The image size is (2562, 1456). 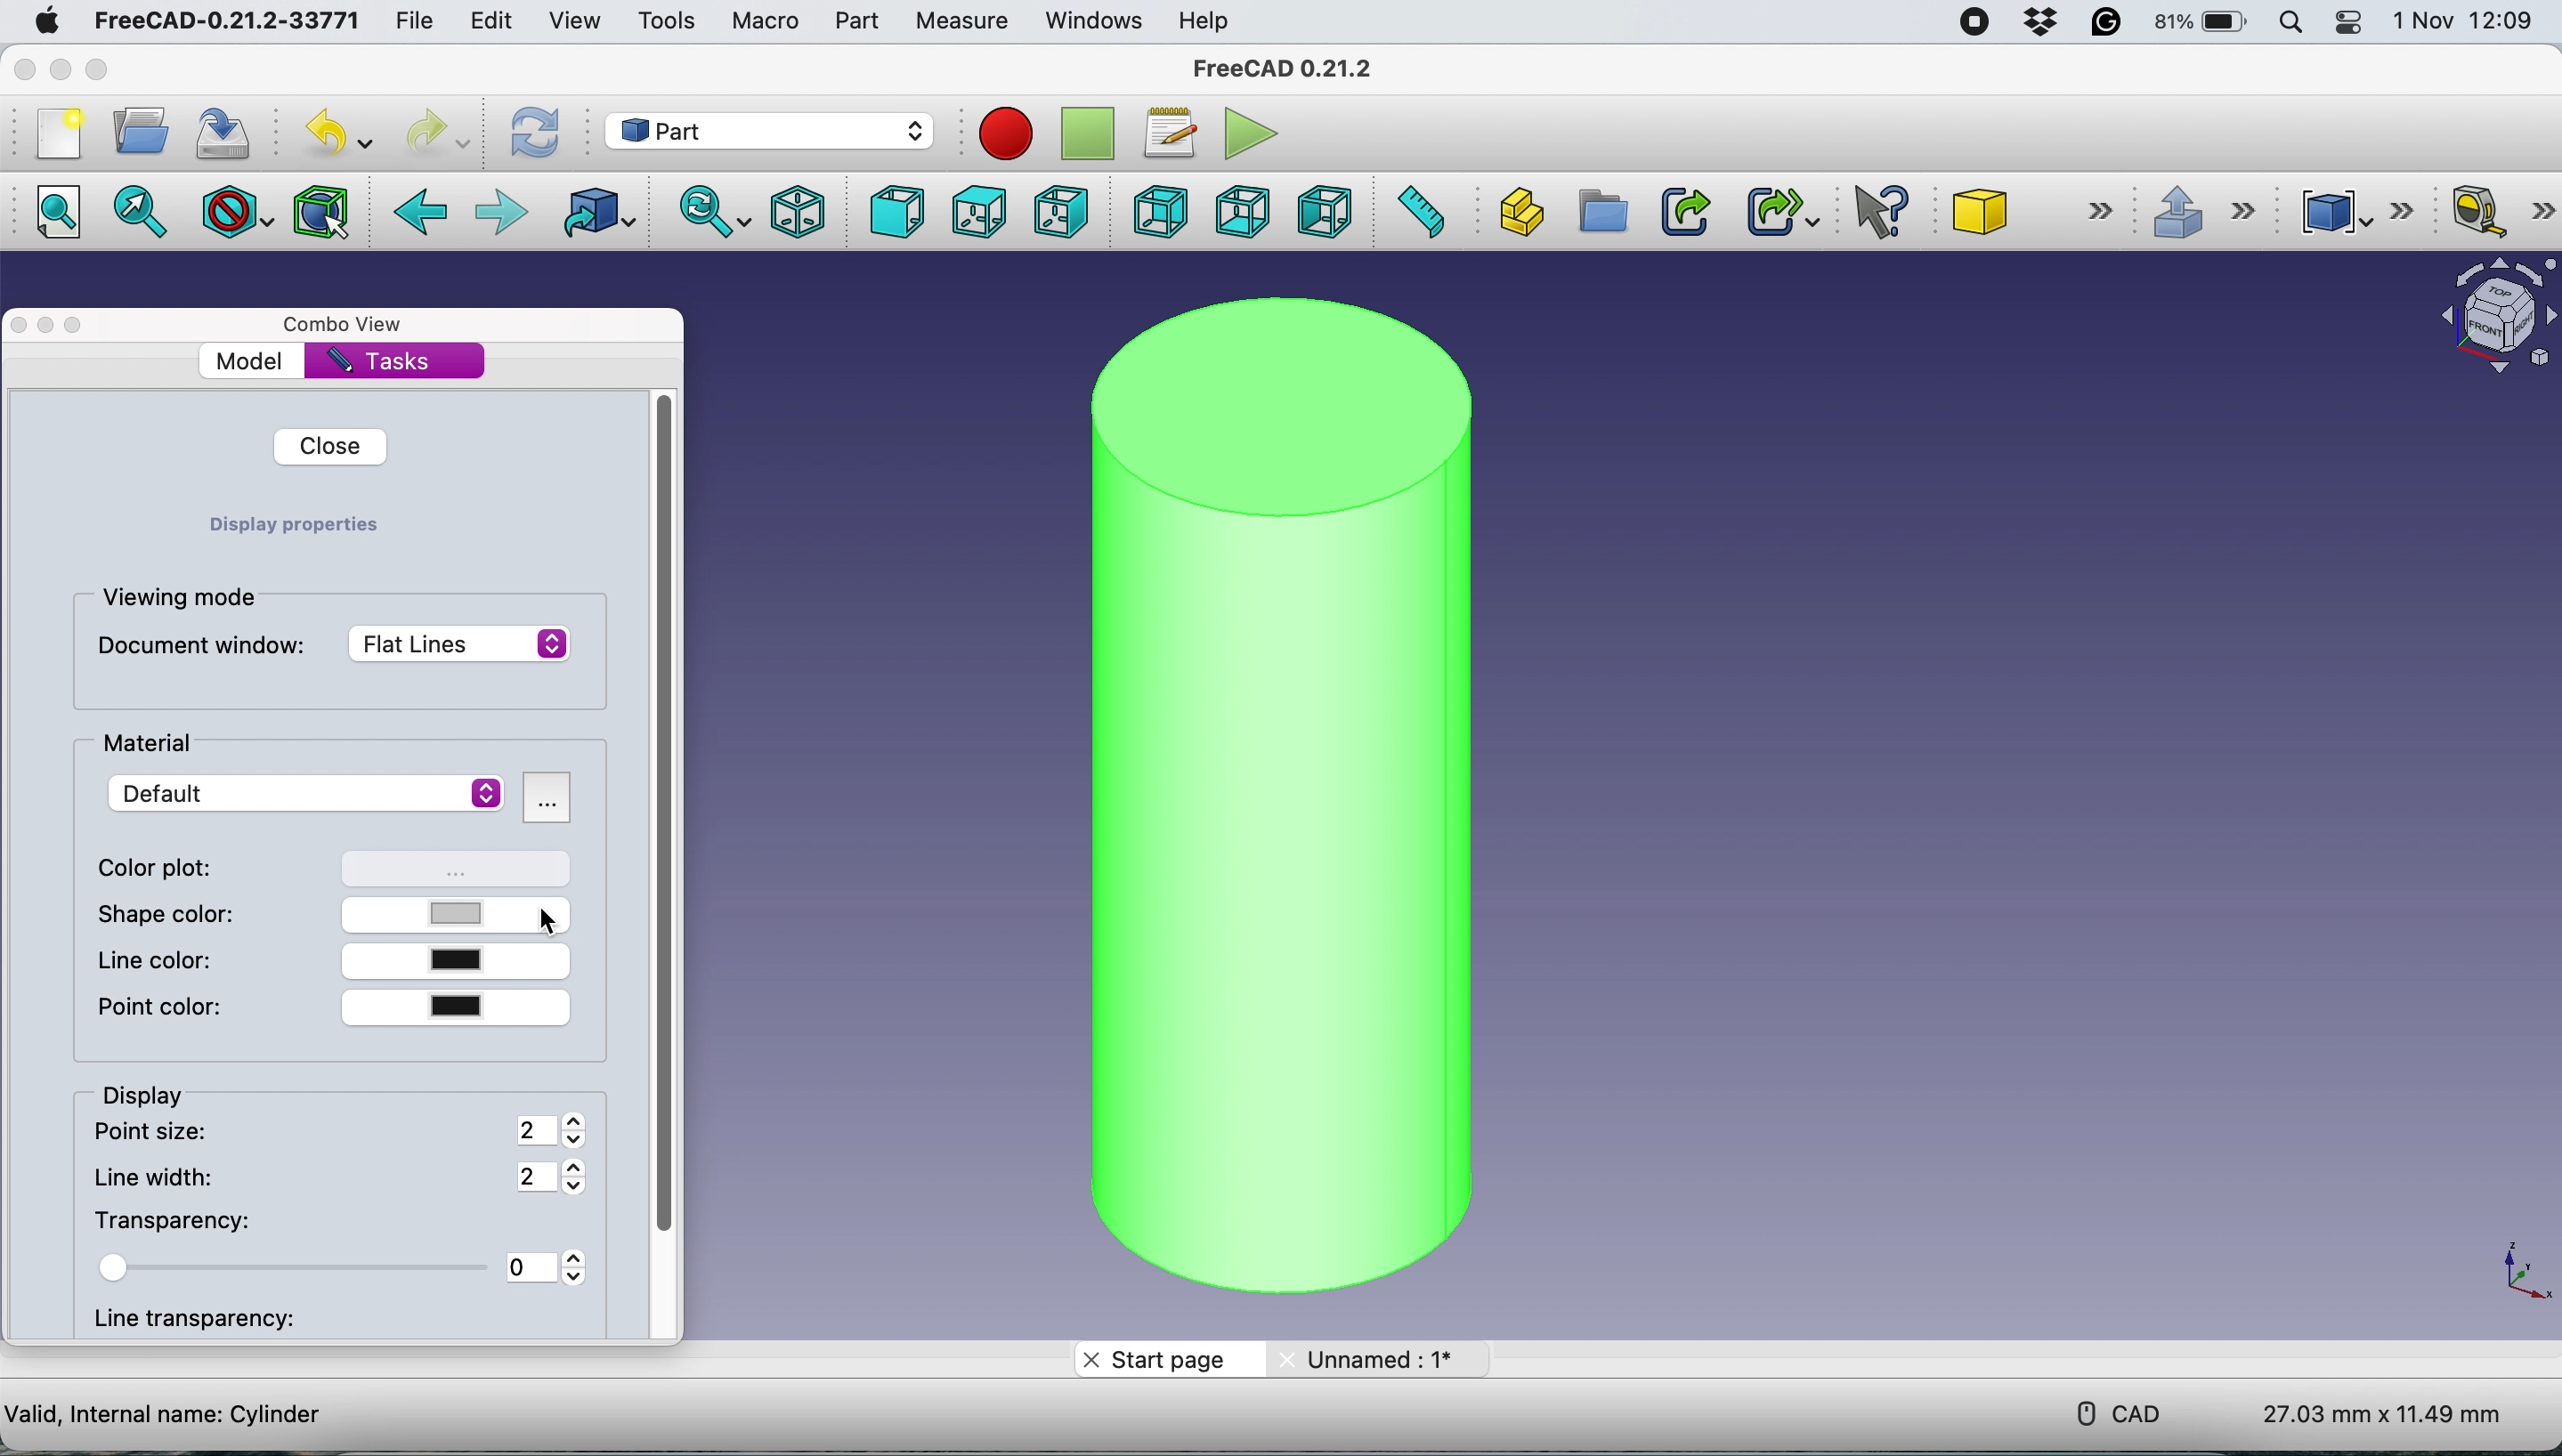 I want to click on line transparency, so click(x=210, y=1322).